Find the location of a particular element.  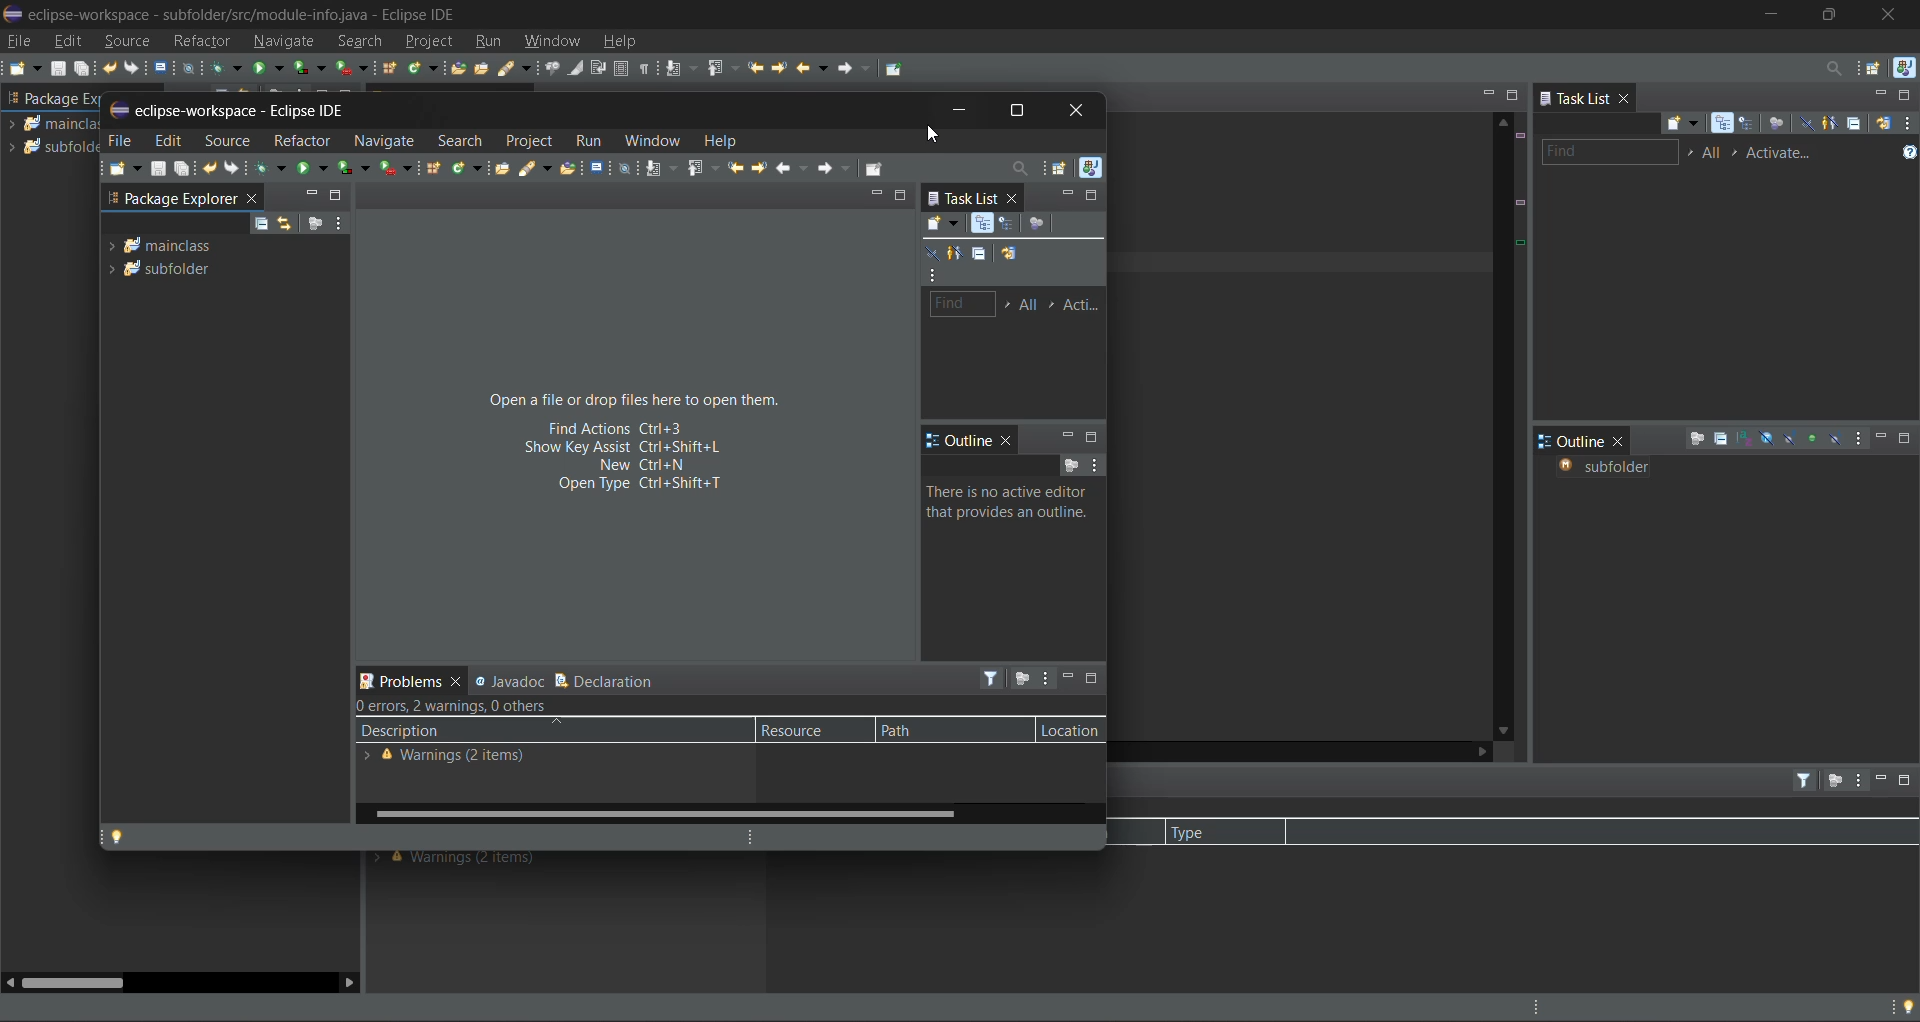

find is located at coordinates (1607, 151).